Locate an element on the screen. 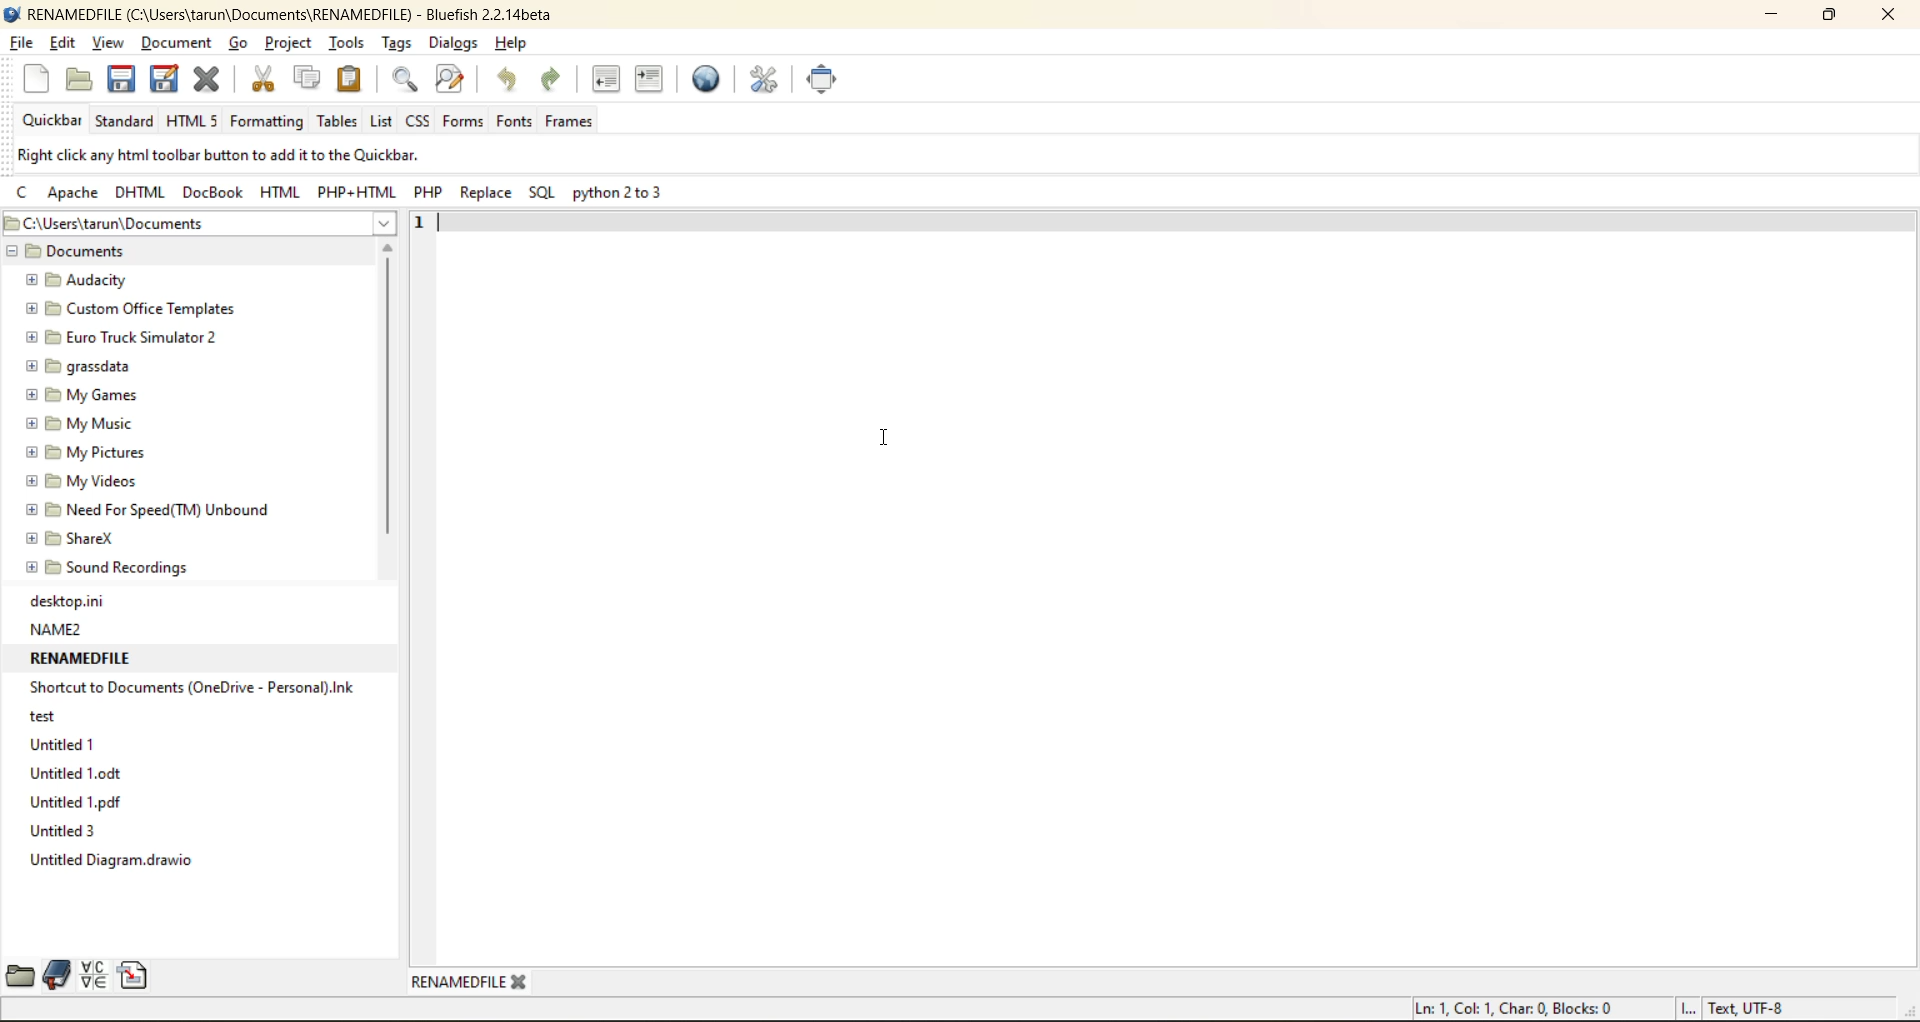 The width and height of the screenshot is (1920, 1022). php is located at coordinates (433, 196).